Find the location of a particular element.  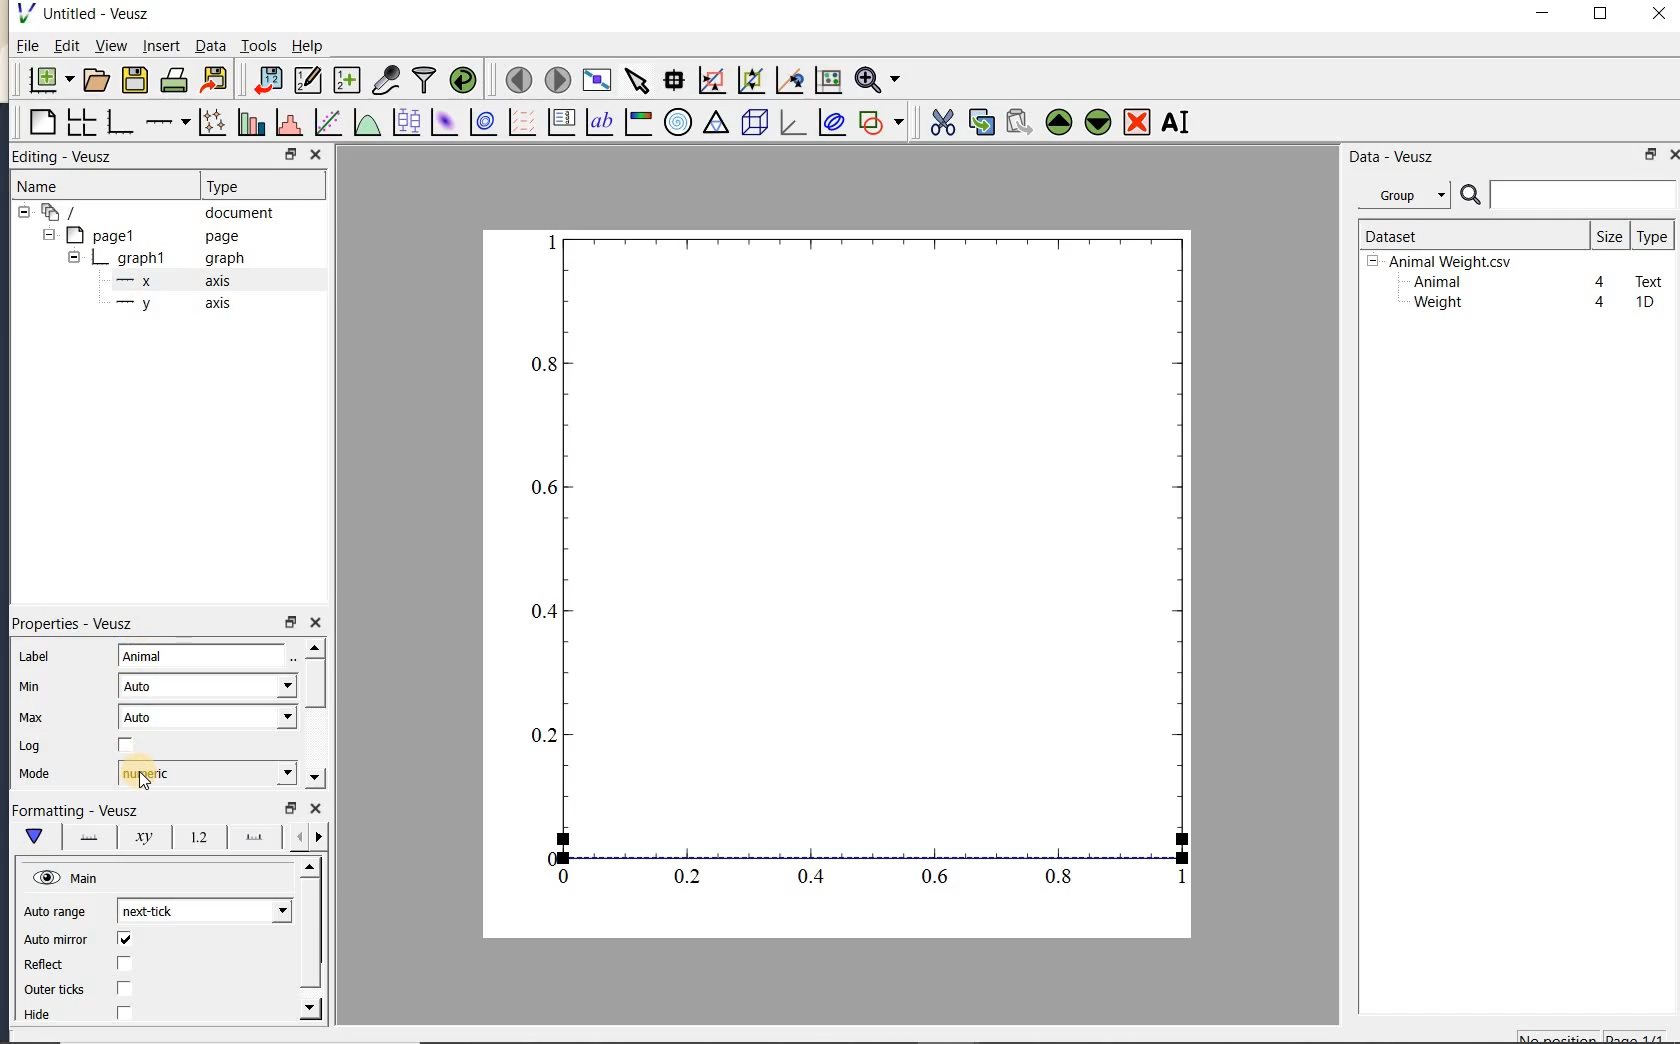

graph is located at coordinates (862, 564).